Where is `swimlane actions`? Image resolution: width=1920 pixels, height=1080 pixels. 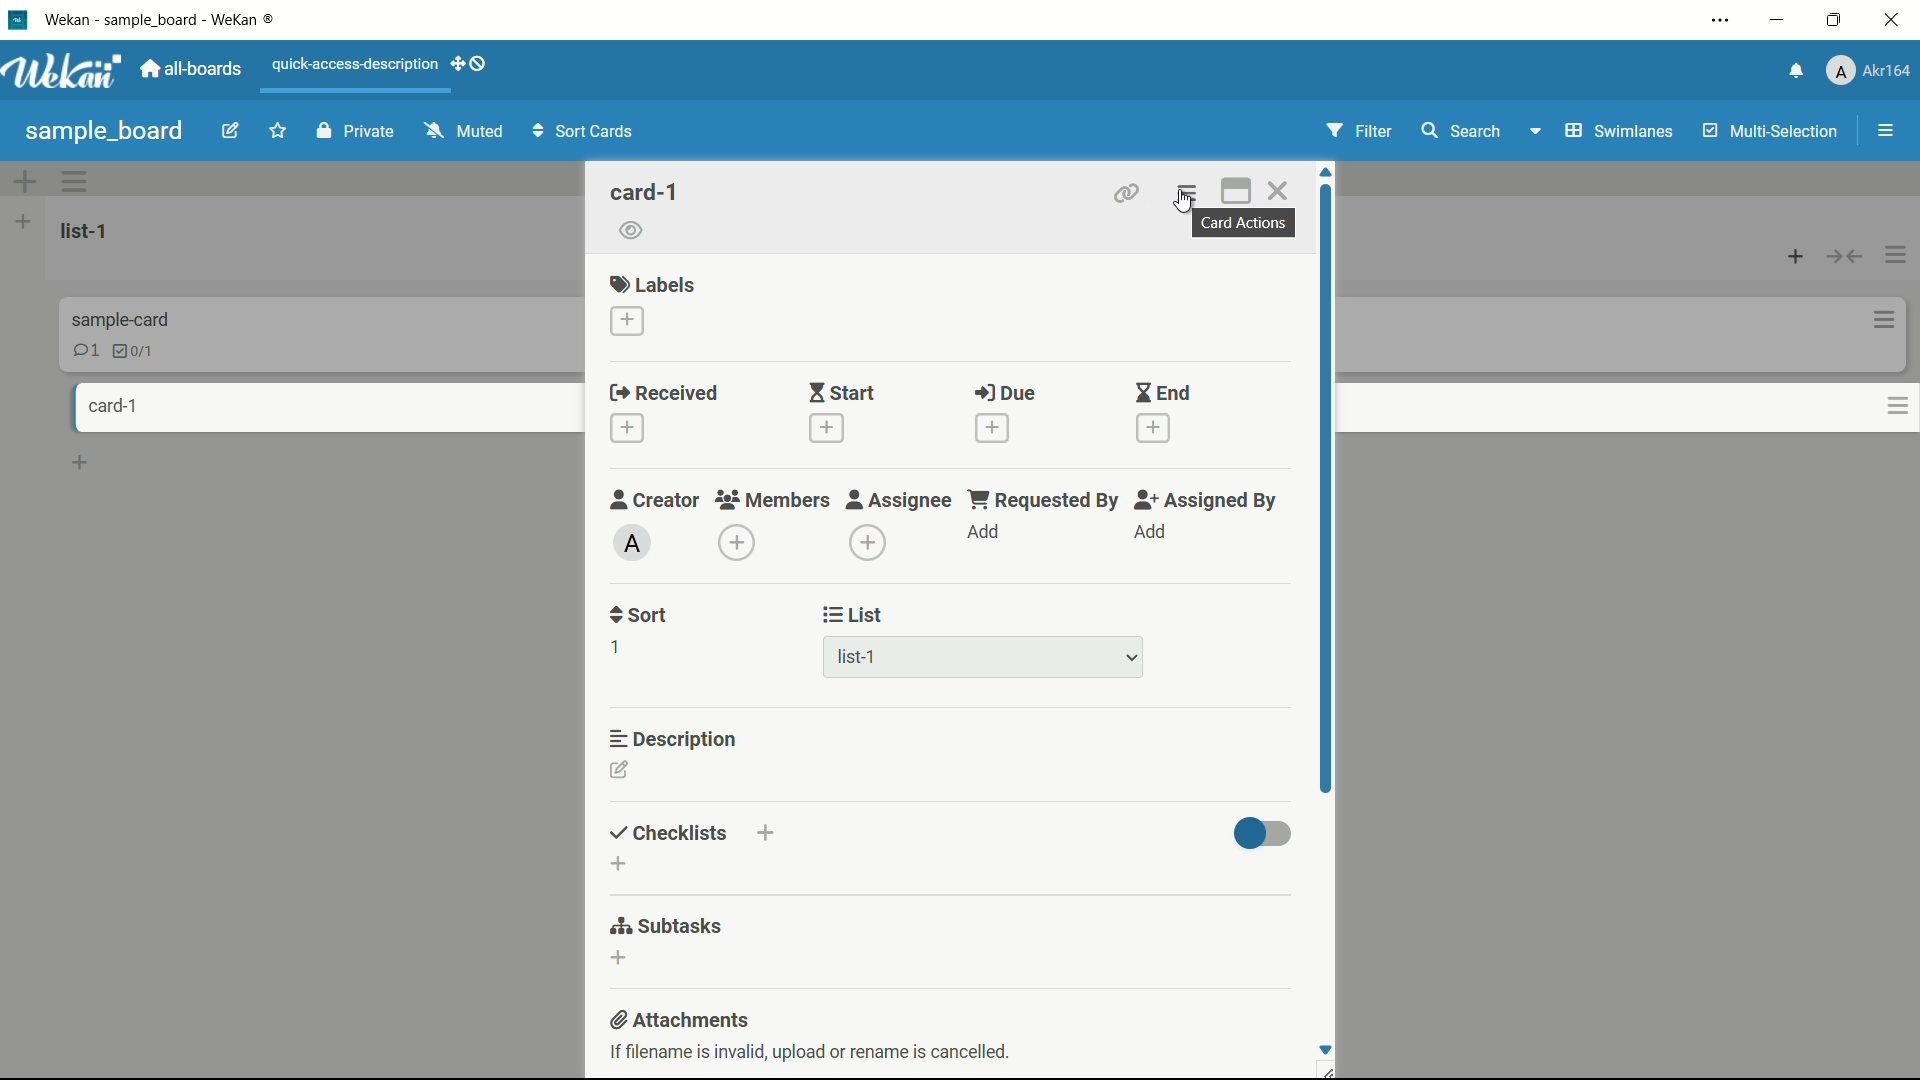
swimlane actions is located at coordinates (75, 182).